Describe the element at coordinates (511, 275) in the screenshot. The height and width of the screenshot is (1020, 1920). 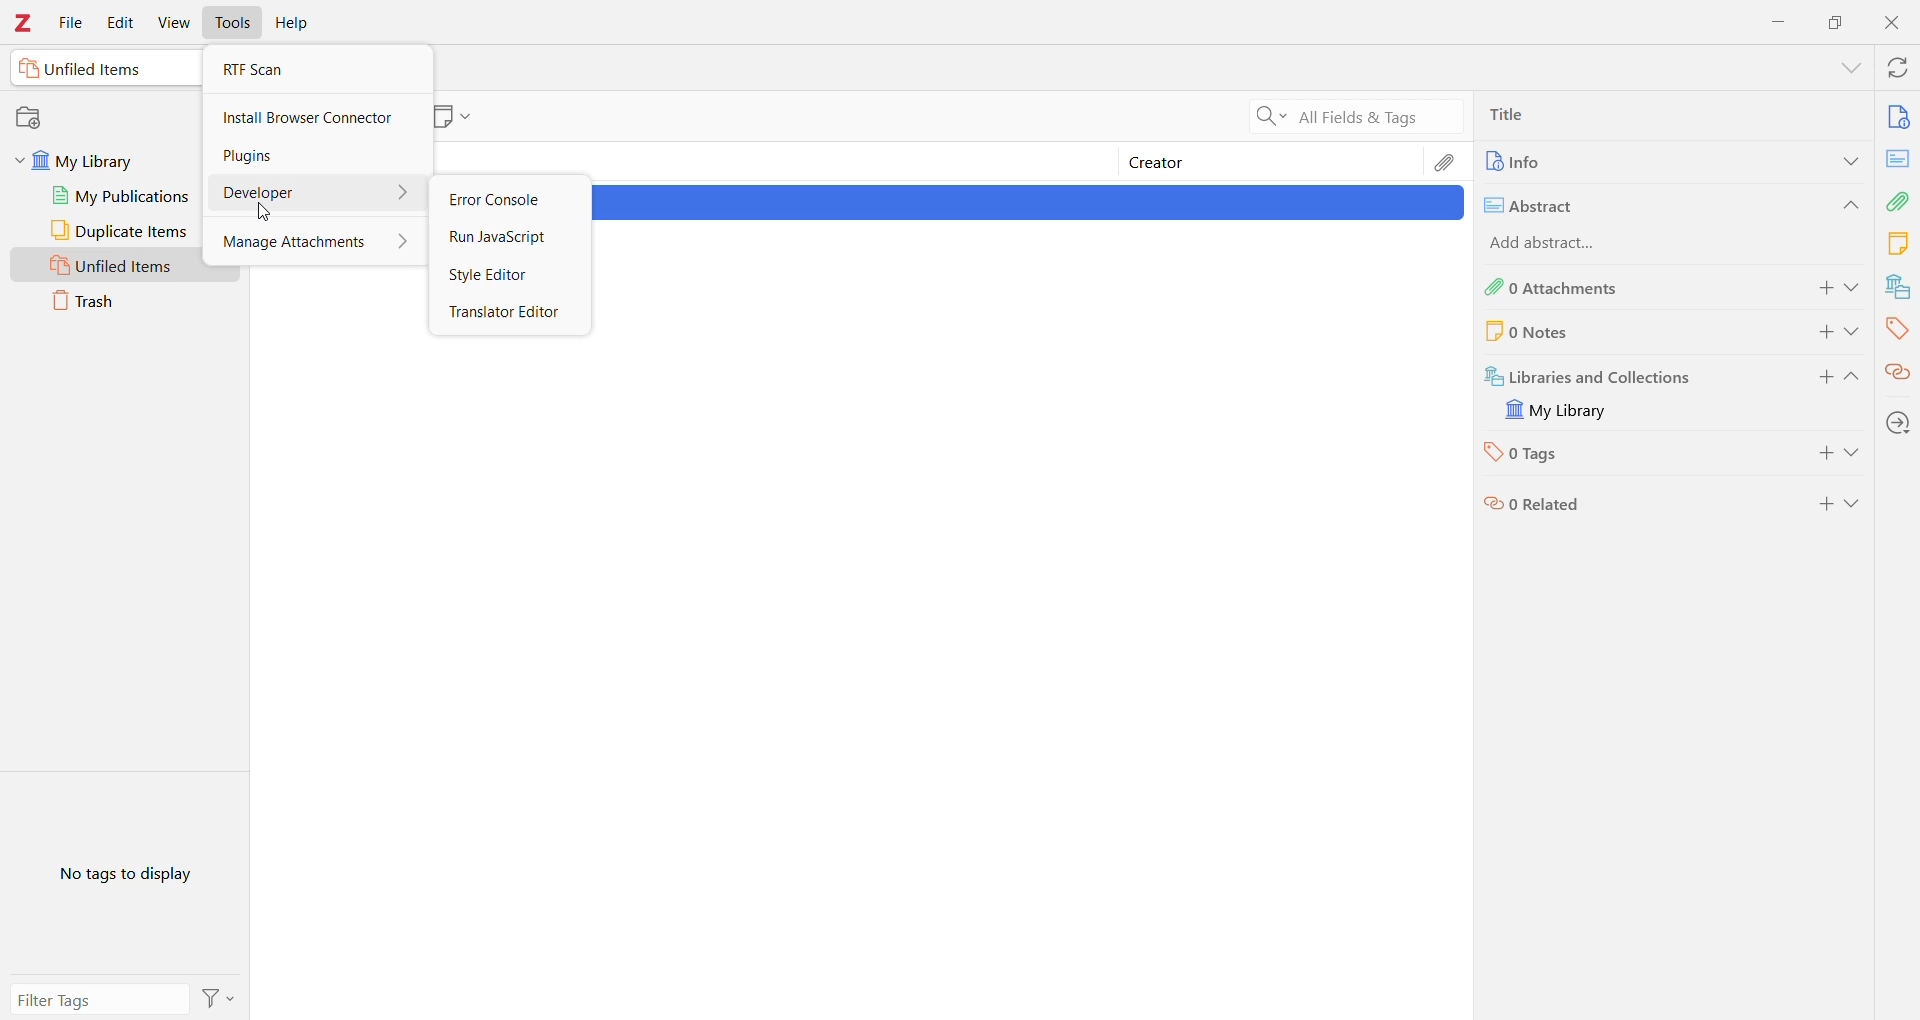
I see `Style Editor` at that location.